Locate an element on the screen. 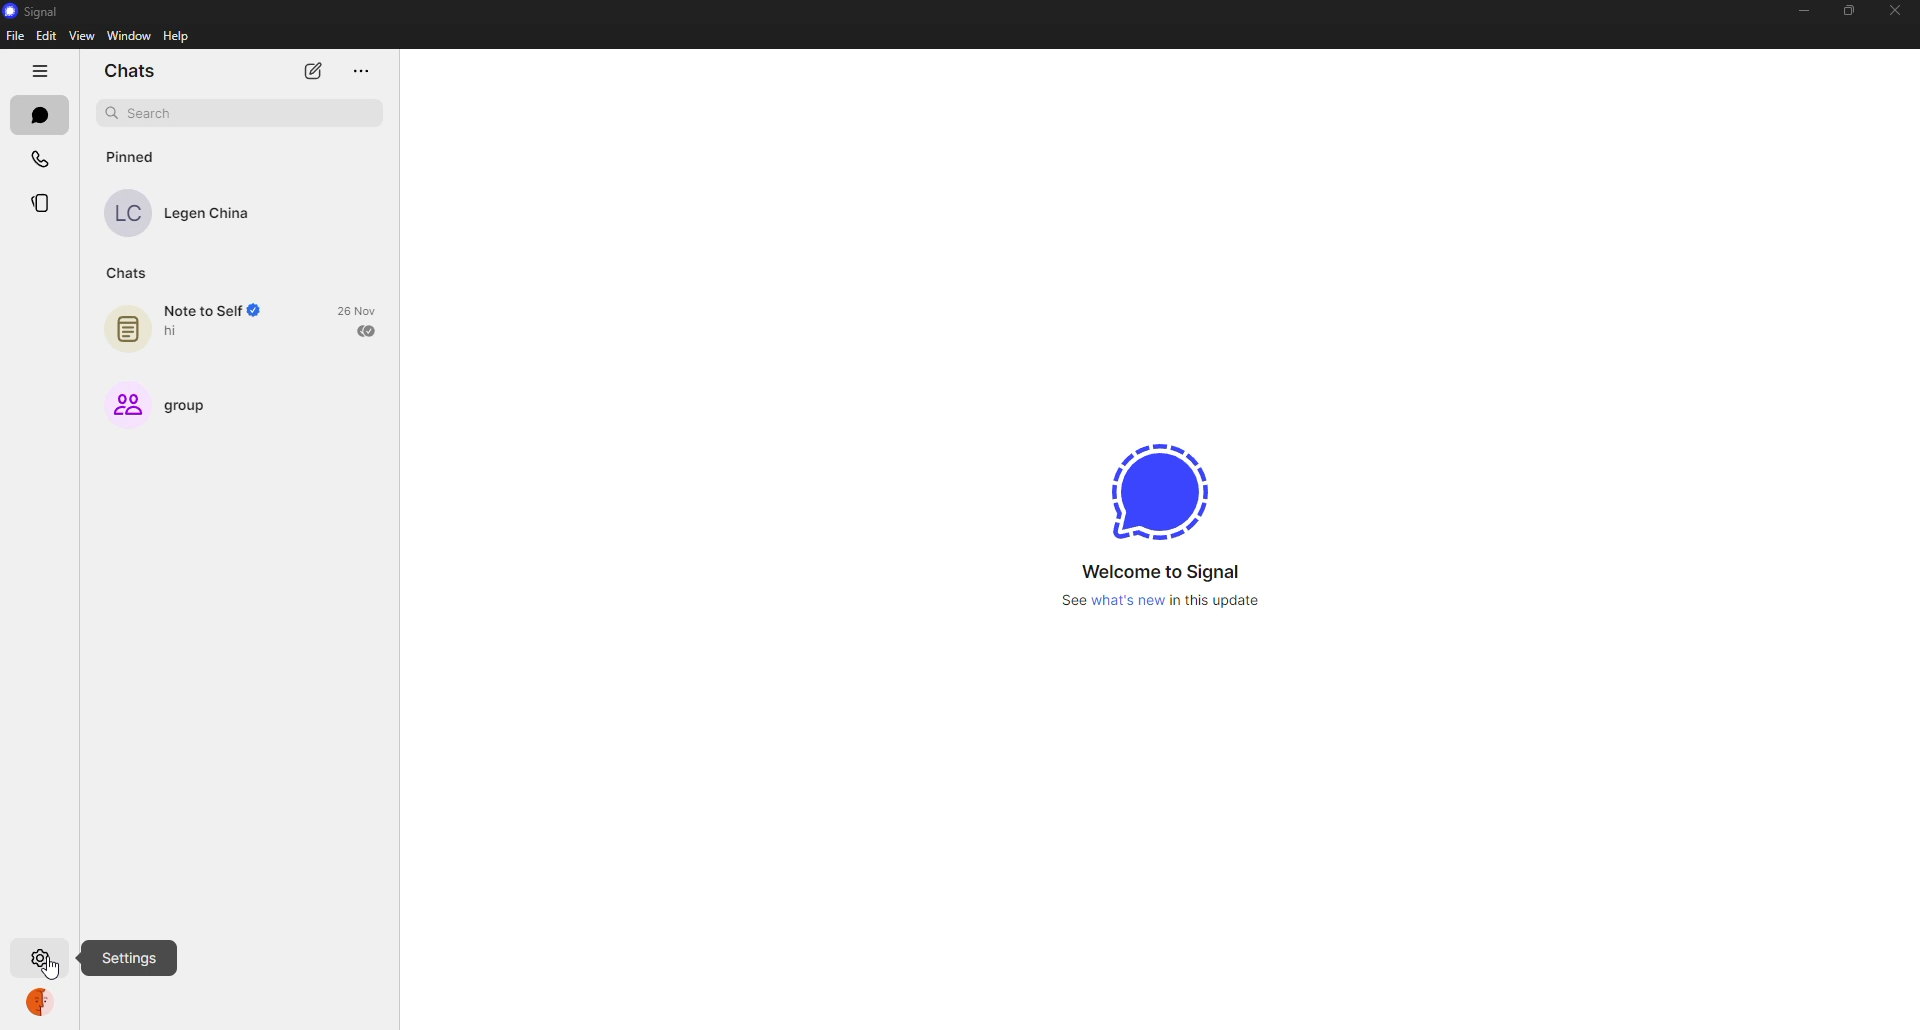 The width and height of the screenshot is (1920, 1030). chats is located at coordinates (123, 272).